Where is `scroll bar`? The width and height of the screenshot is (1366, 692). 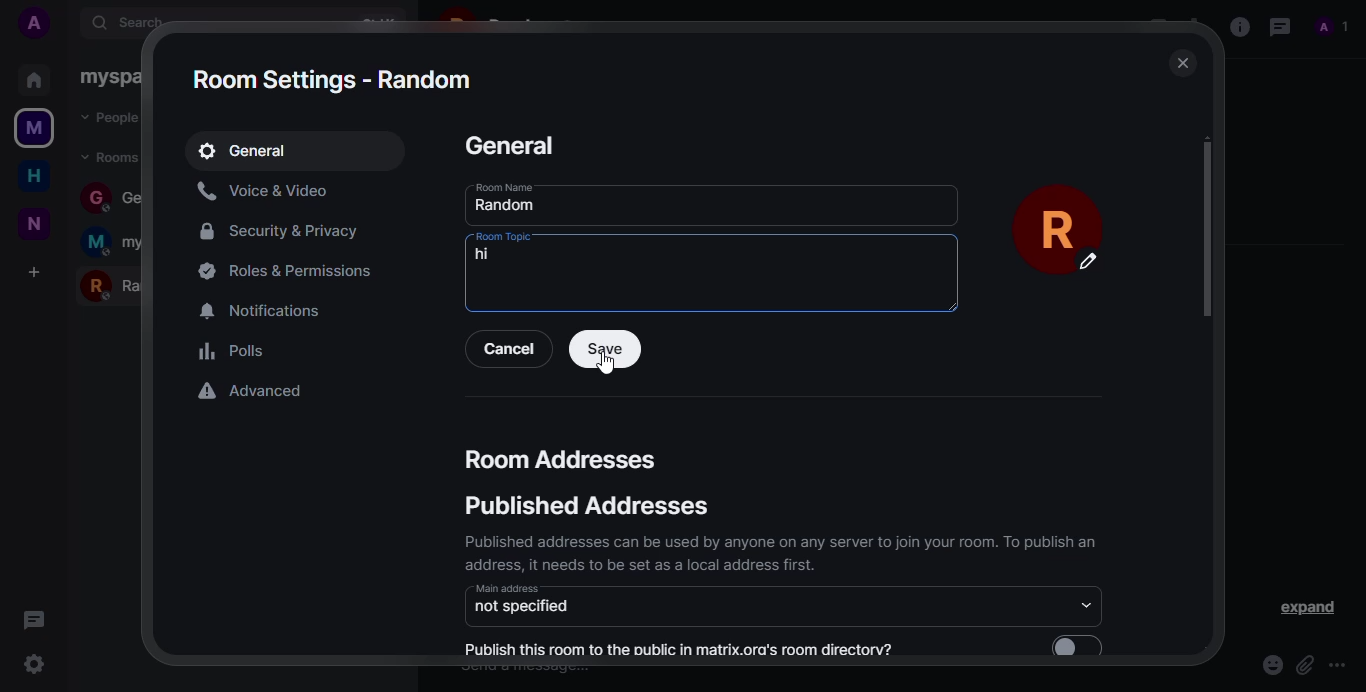
scroll bar is located at coordinates (1207, 232).